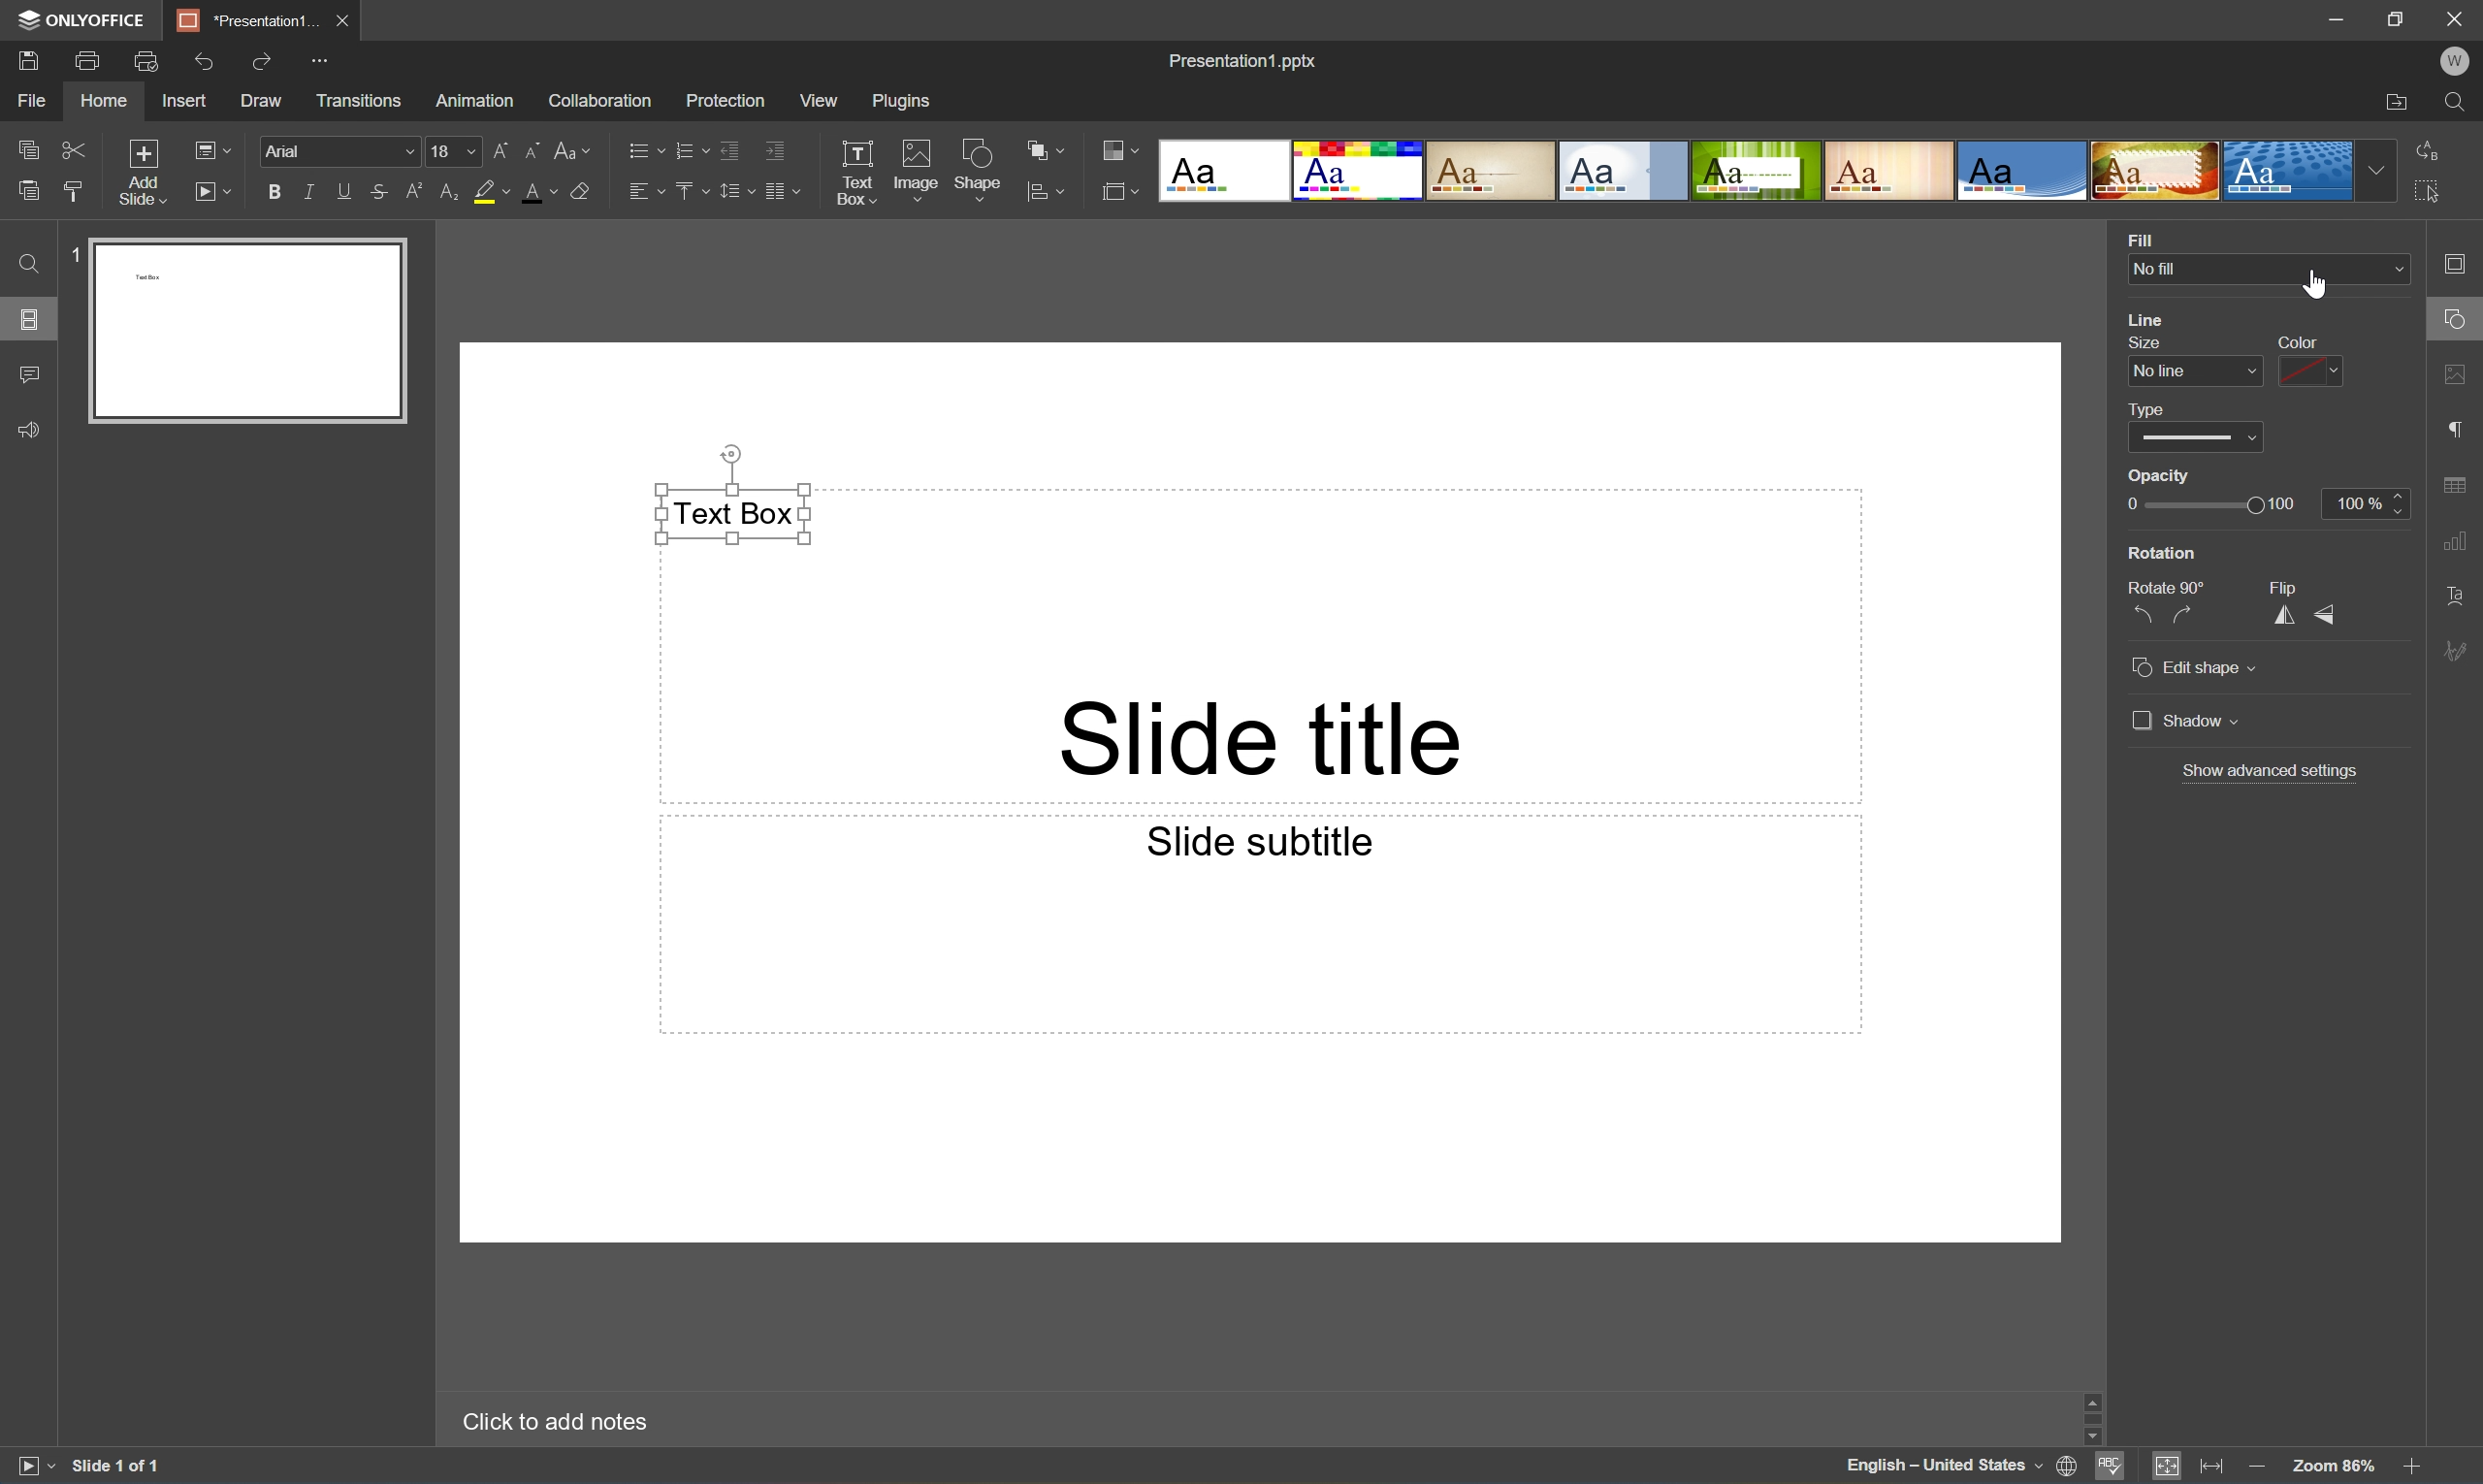  I want to click on Horizontally align, so click(640, 193).